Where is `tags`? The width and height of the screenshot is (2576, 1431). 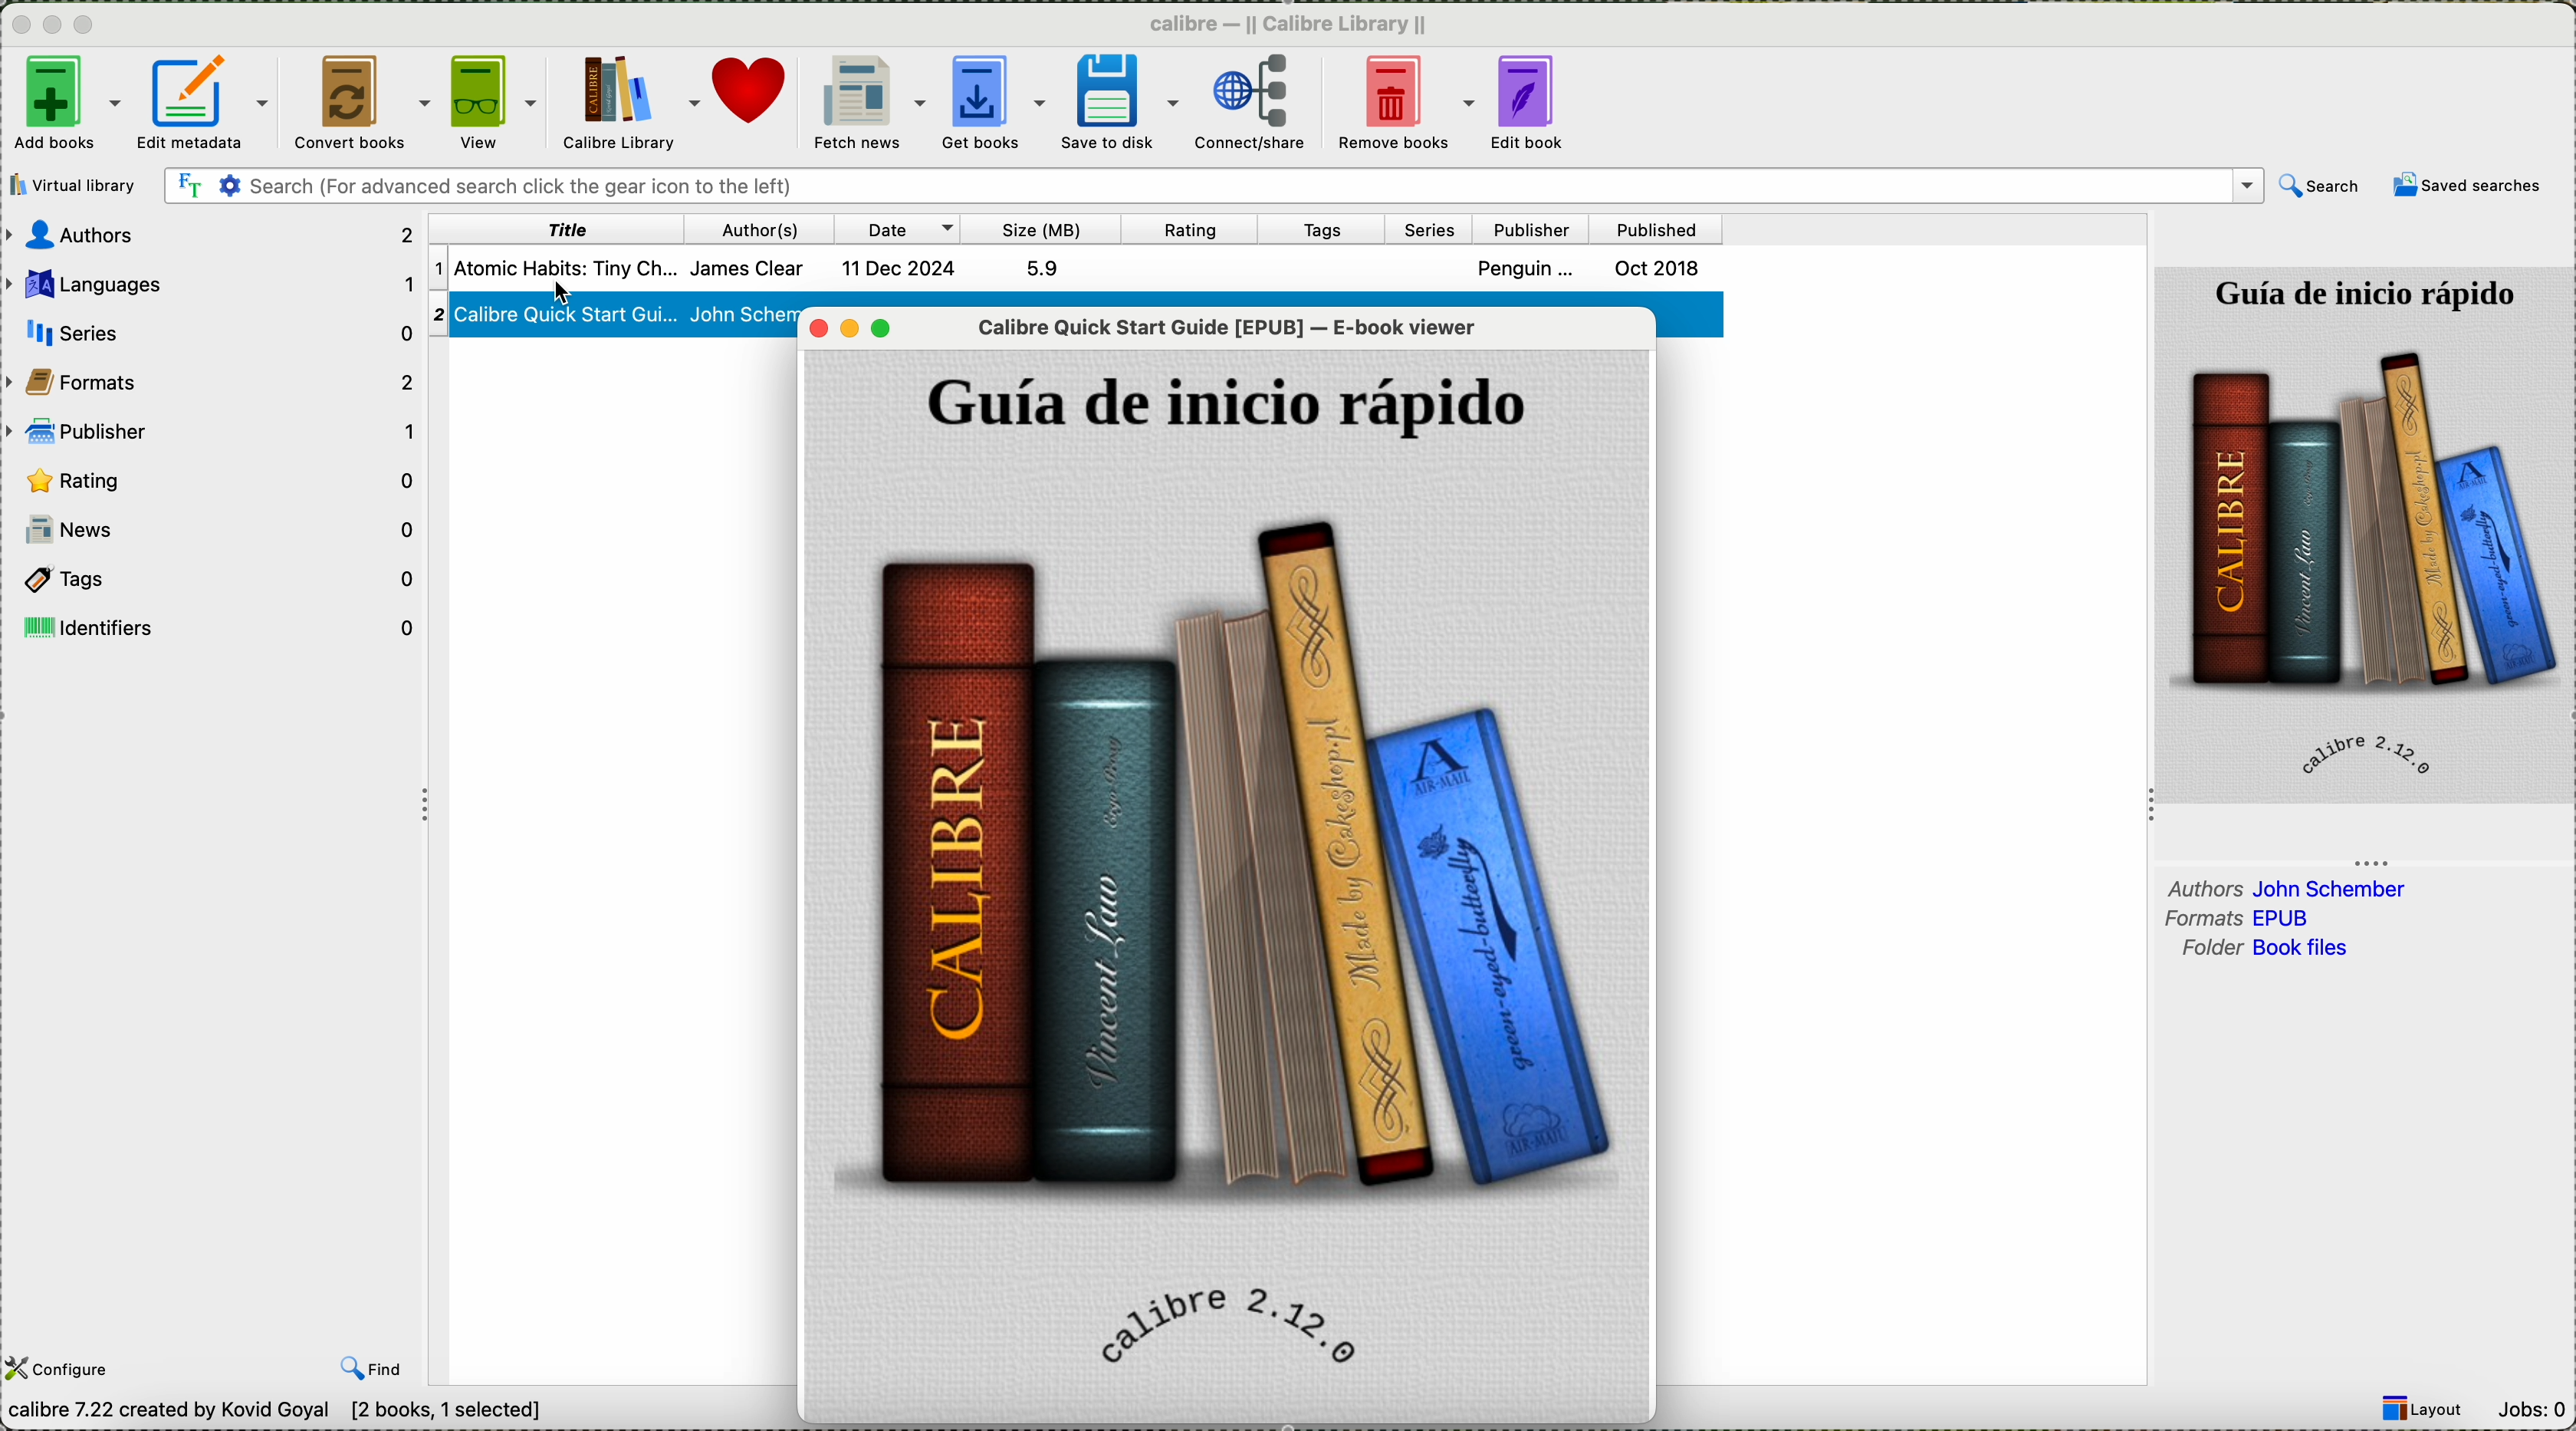 tags is located at coordinates (1323, 230).